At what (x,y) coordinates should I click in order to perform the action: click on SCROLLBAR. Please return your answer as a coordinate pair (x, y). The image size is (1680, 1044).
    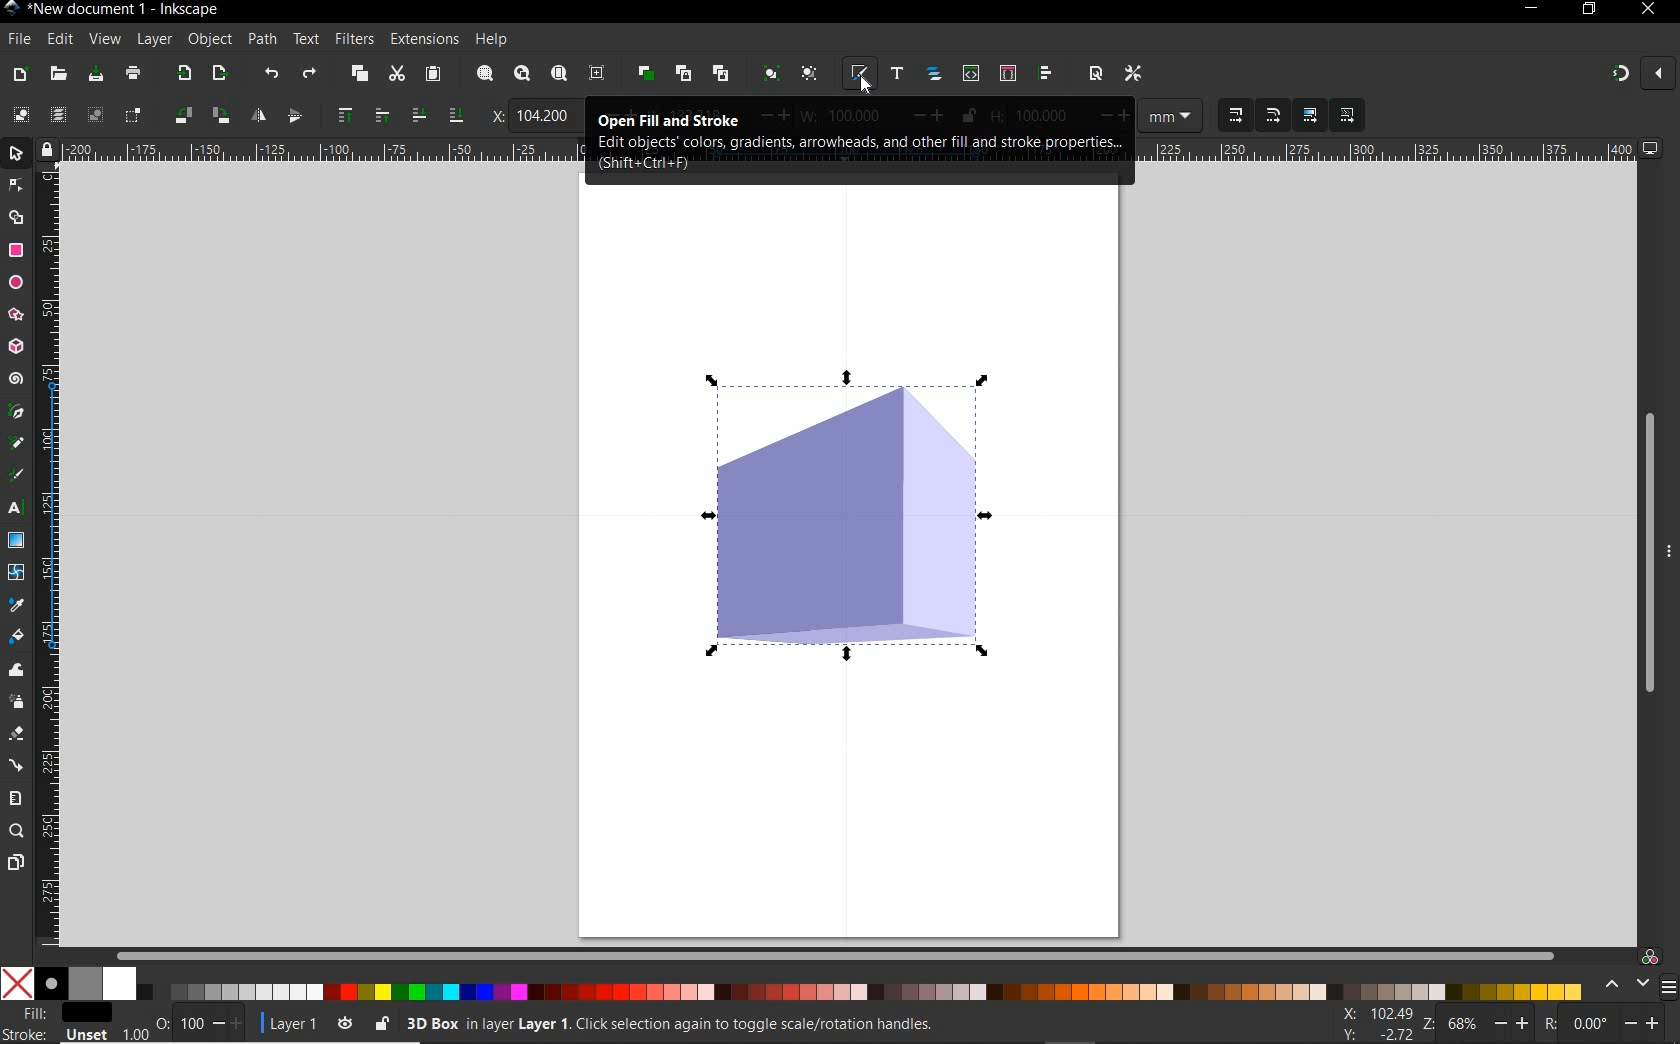
    Looking at the image, I should click on (841, 954).